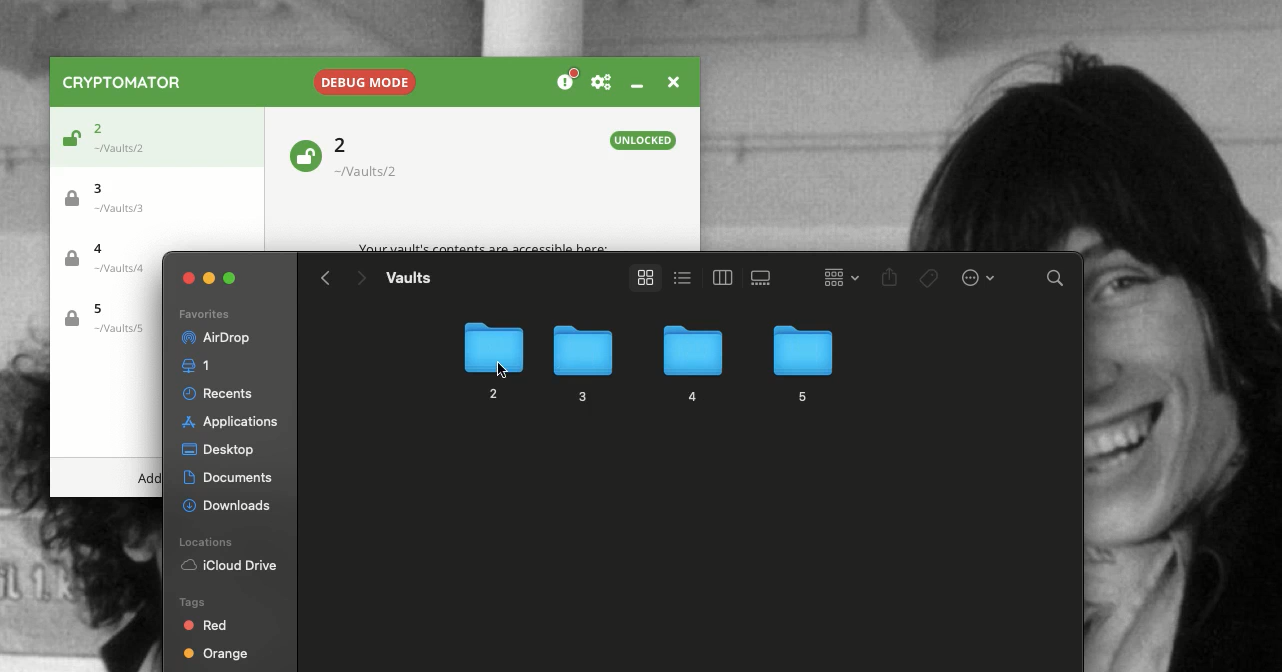 This screenshot has width=1282, height=672. What do you see at coordinates (690, 365) in the screenshot?
I see `4` at bounding box center [690, 365].